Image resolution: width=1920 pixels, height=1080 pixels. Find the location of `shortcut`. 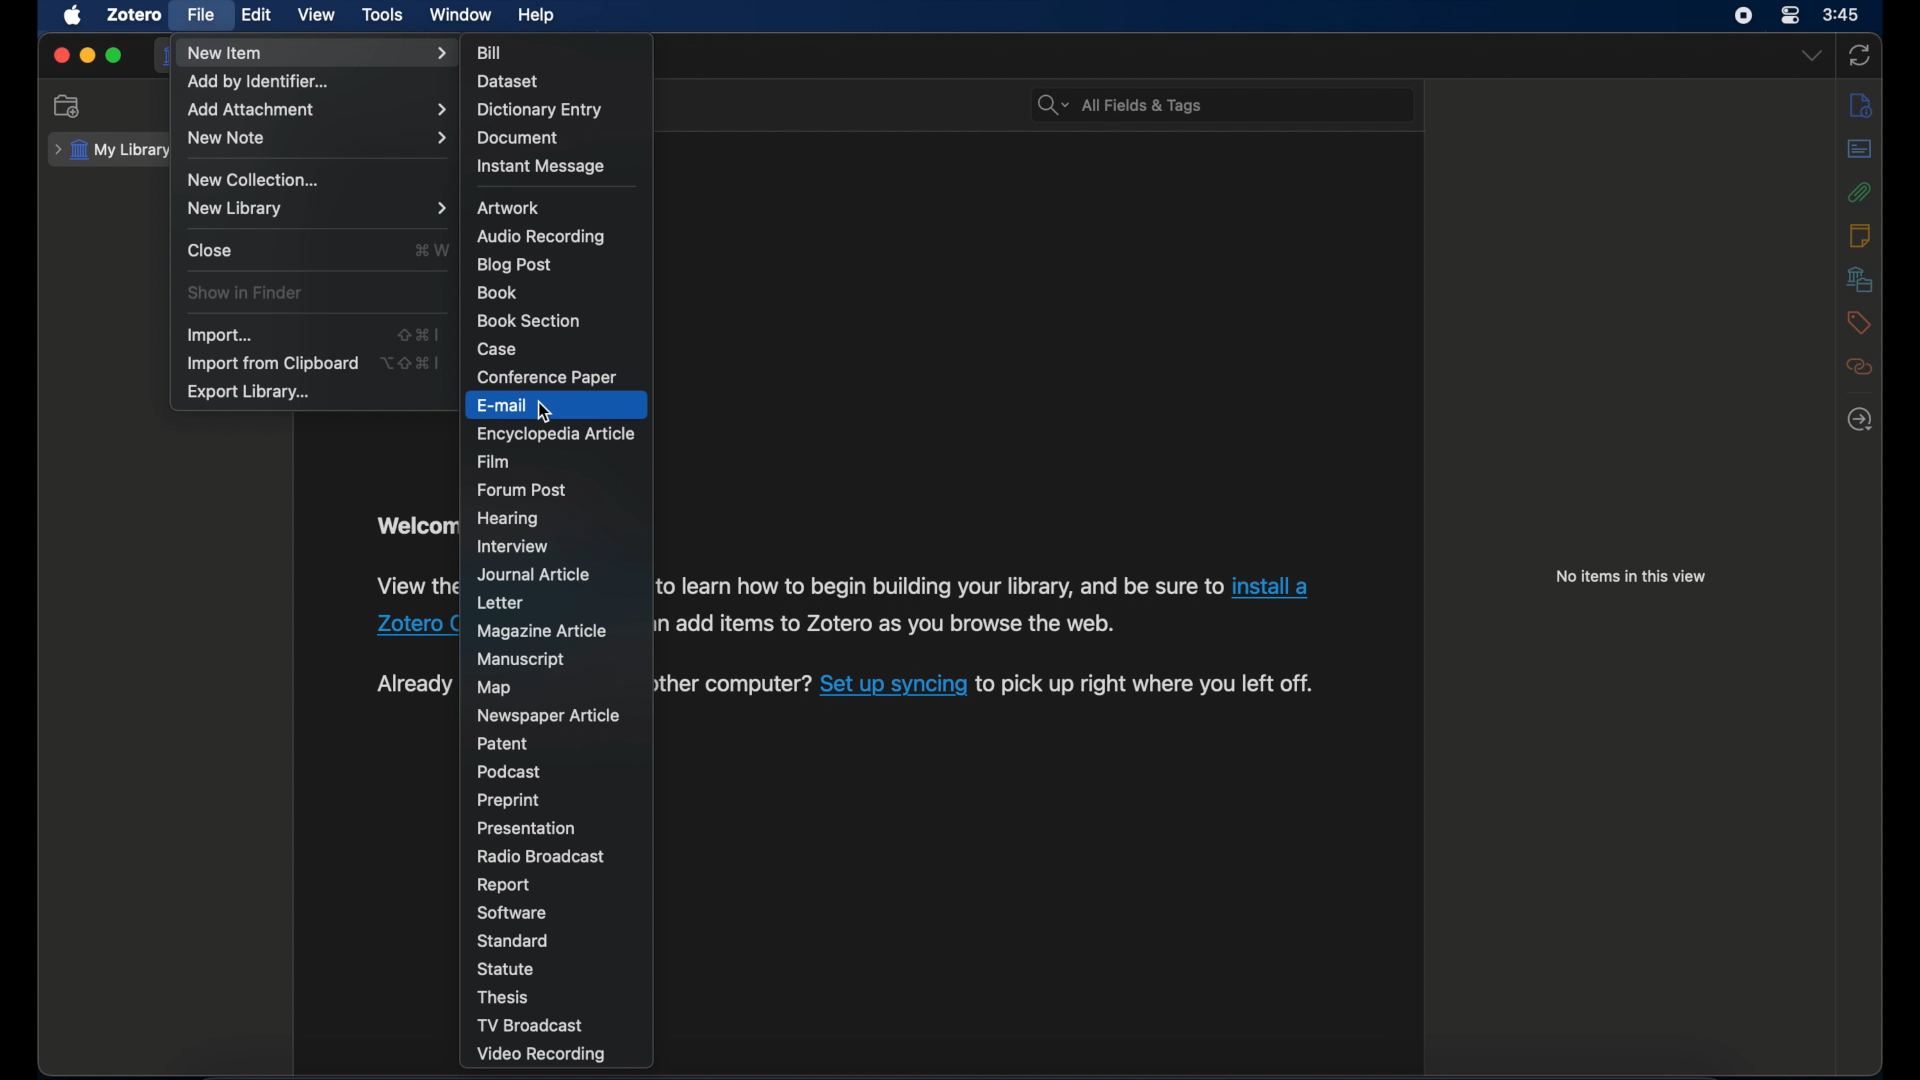

shortcut is located at coordinates (421, 333).